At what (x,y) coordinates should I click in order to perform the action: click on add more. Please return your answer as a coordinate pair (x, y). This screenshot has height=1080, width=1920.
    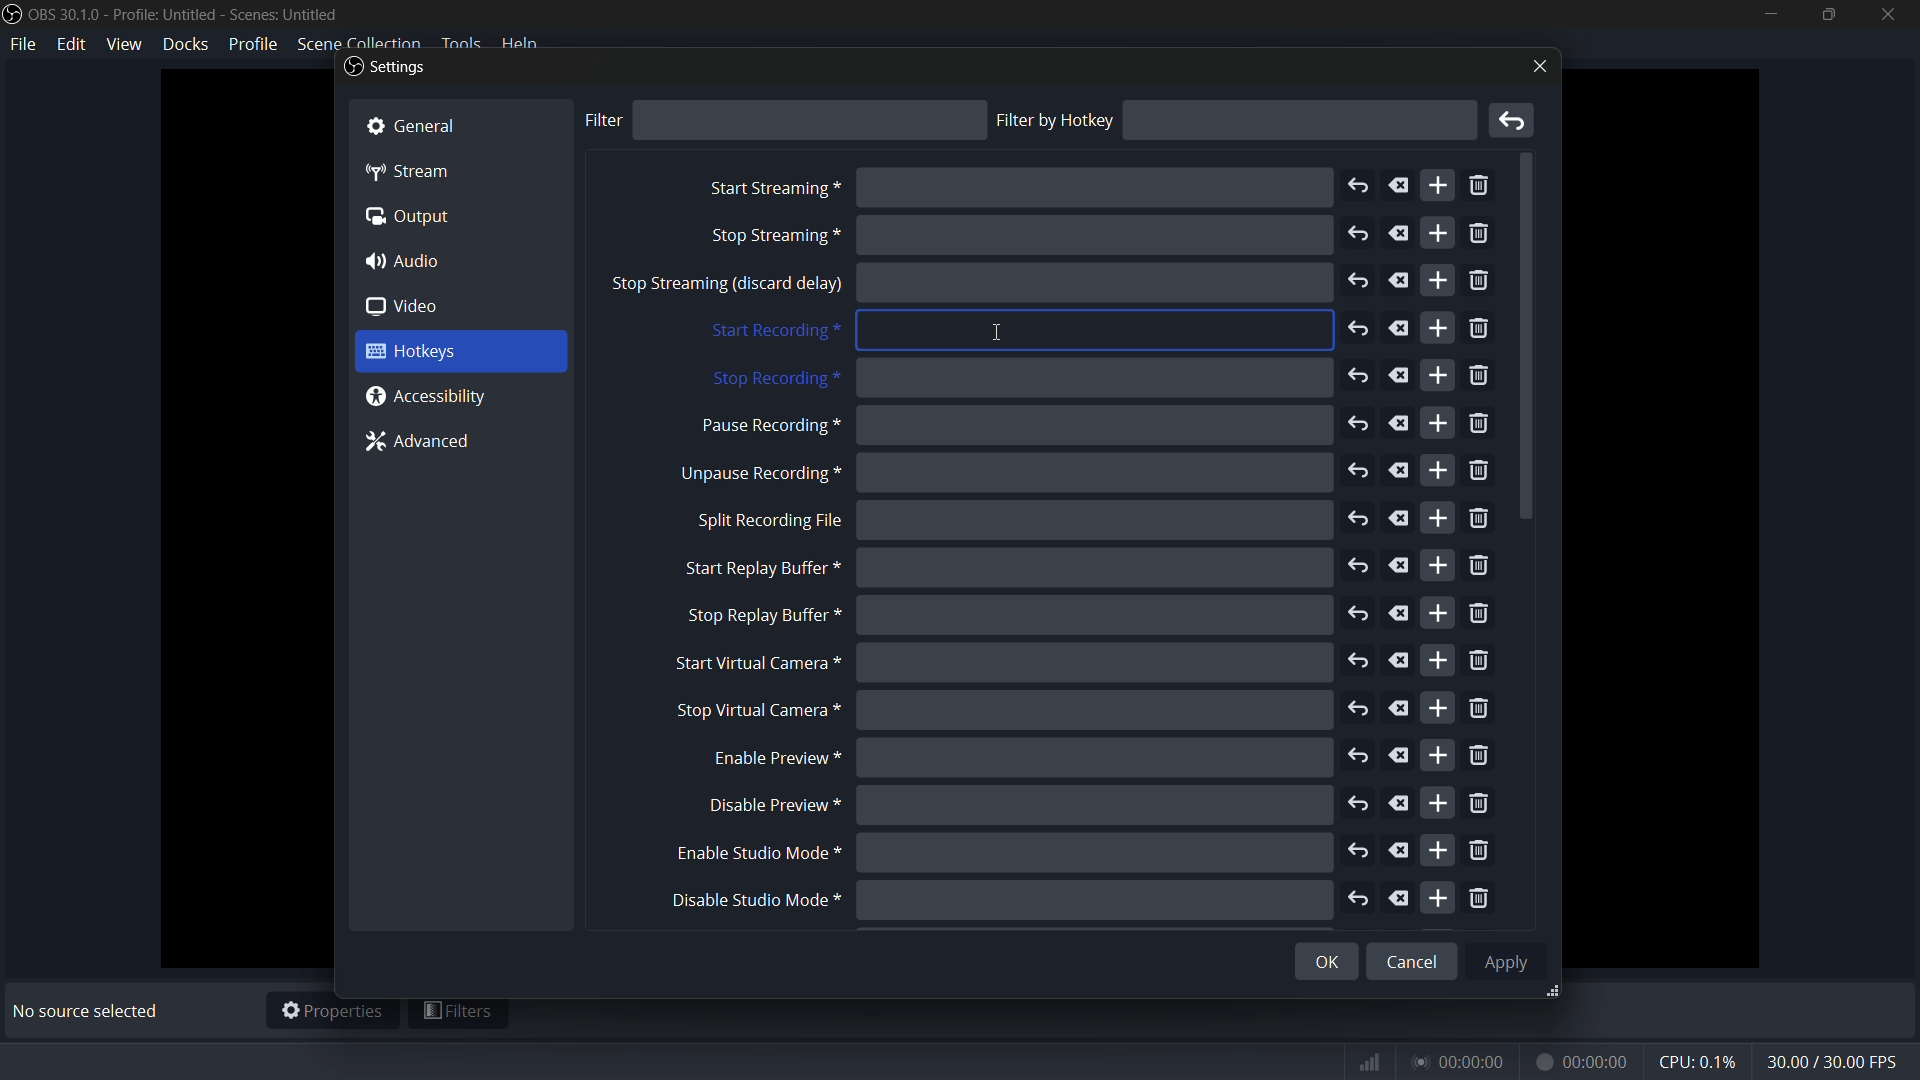
    Looking at the image, I should click on (1437, 470).